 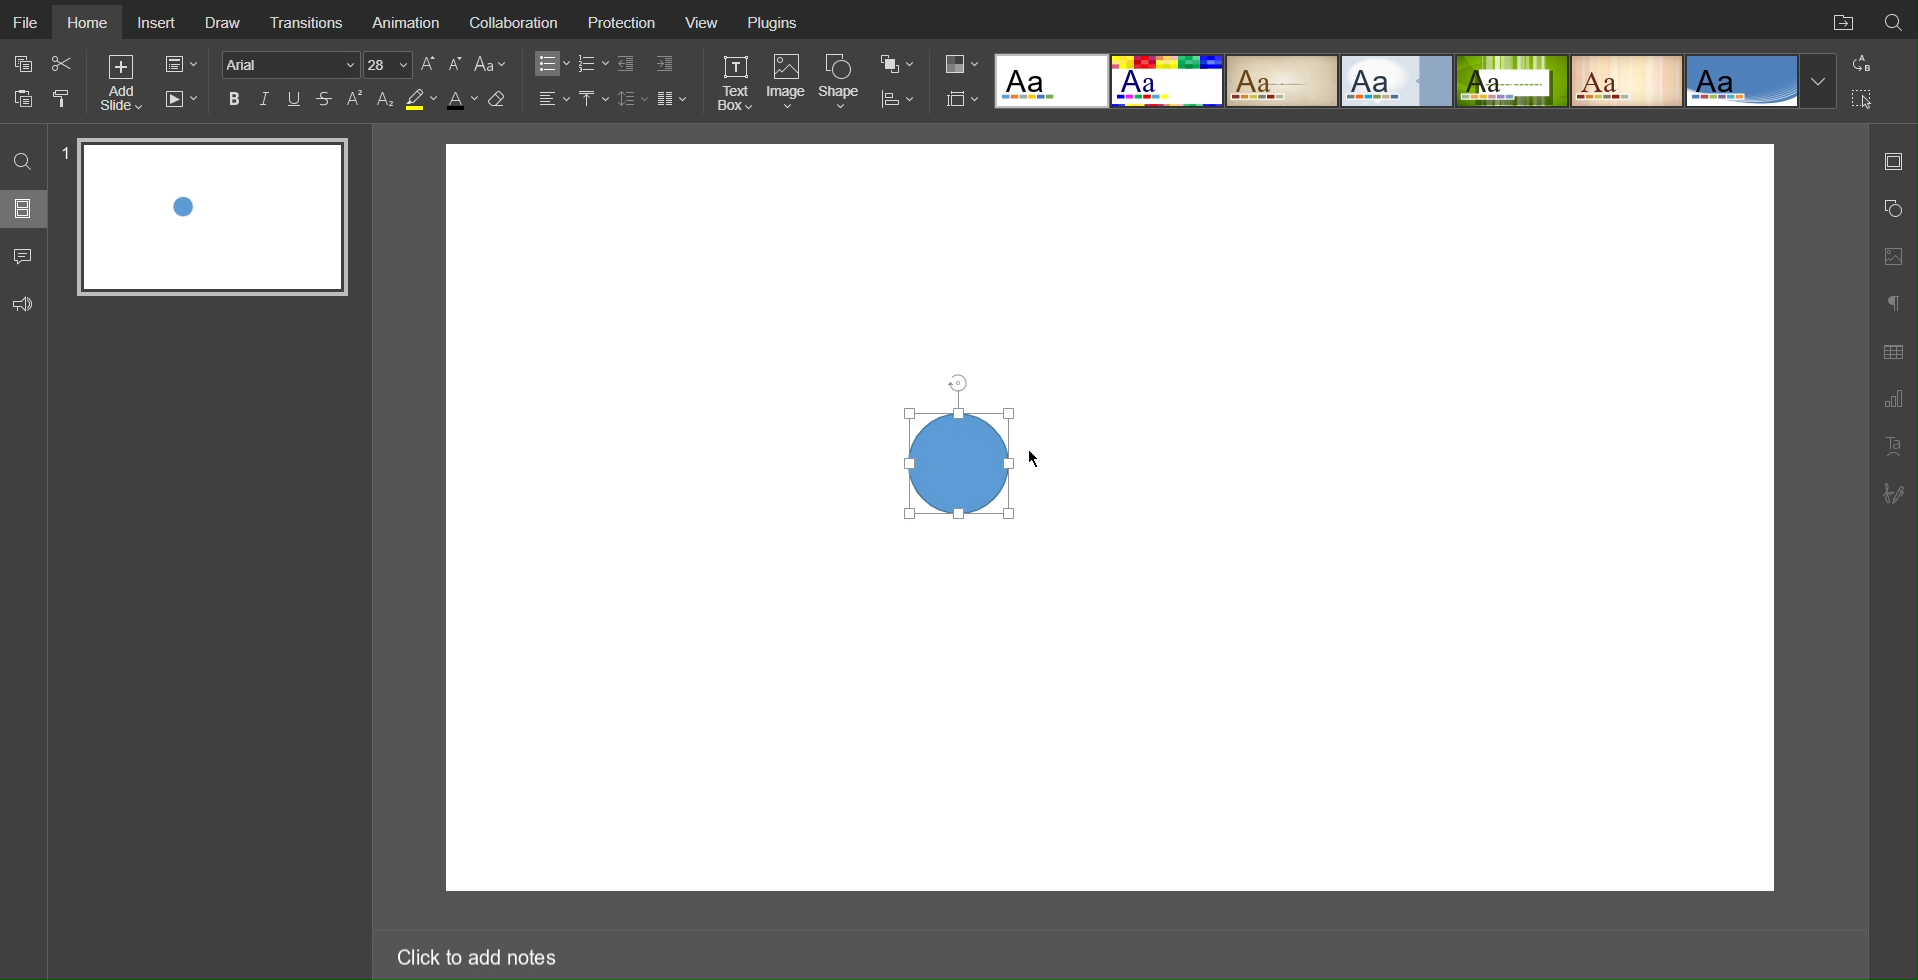 I want to click on Shape Settings, so click(x=1892, y=209).